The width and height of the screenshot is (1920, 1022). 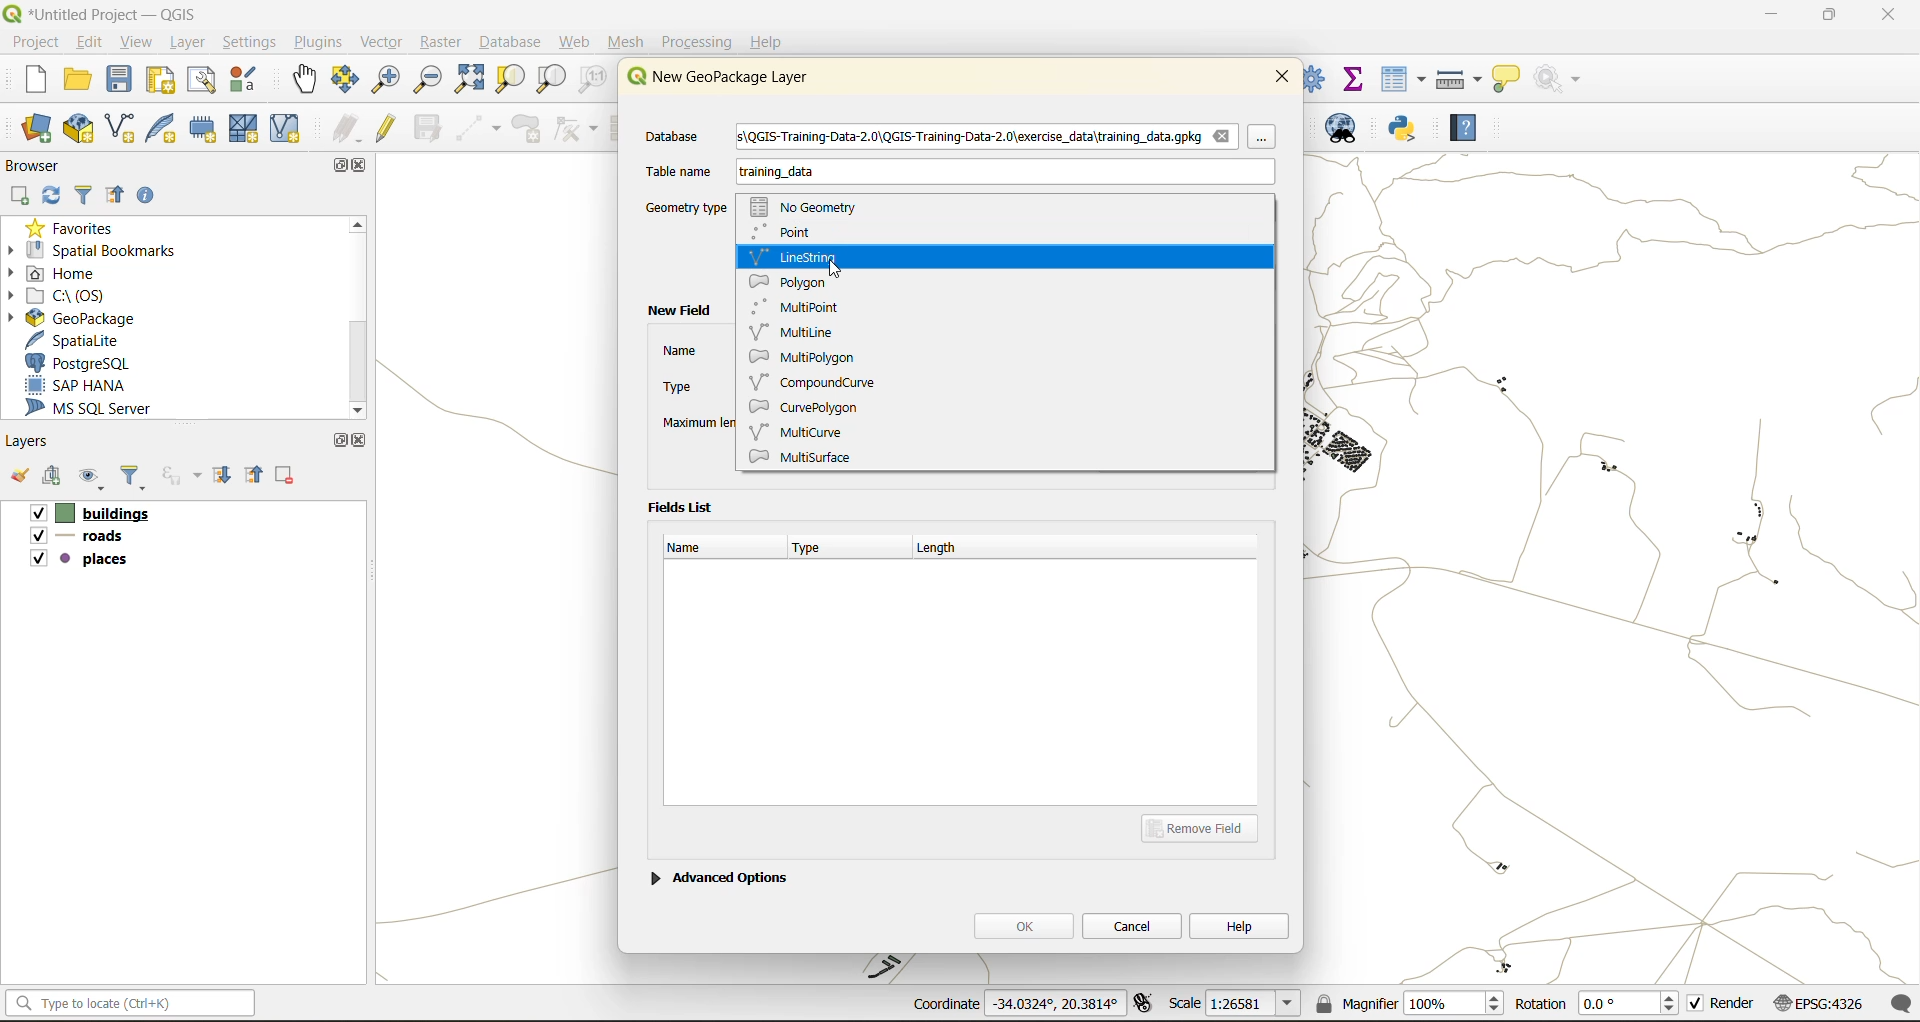 I want to click on type, so click(x=817, y=550).